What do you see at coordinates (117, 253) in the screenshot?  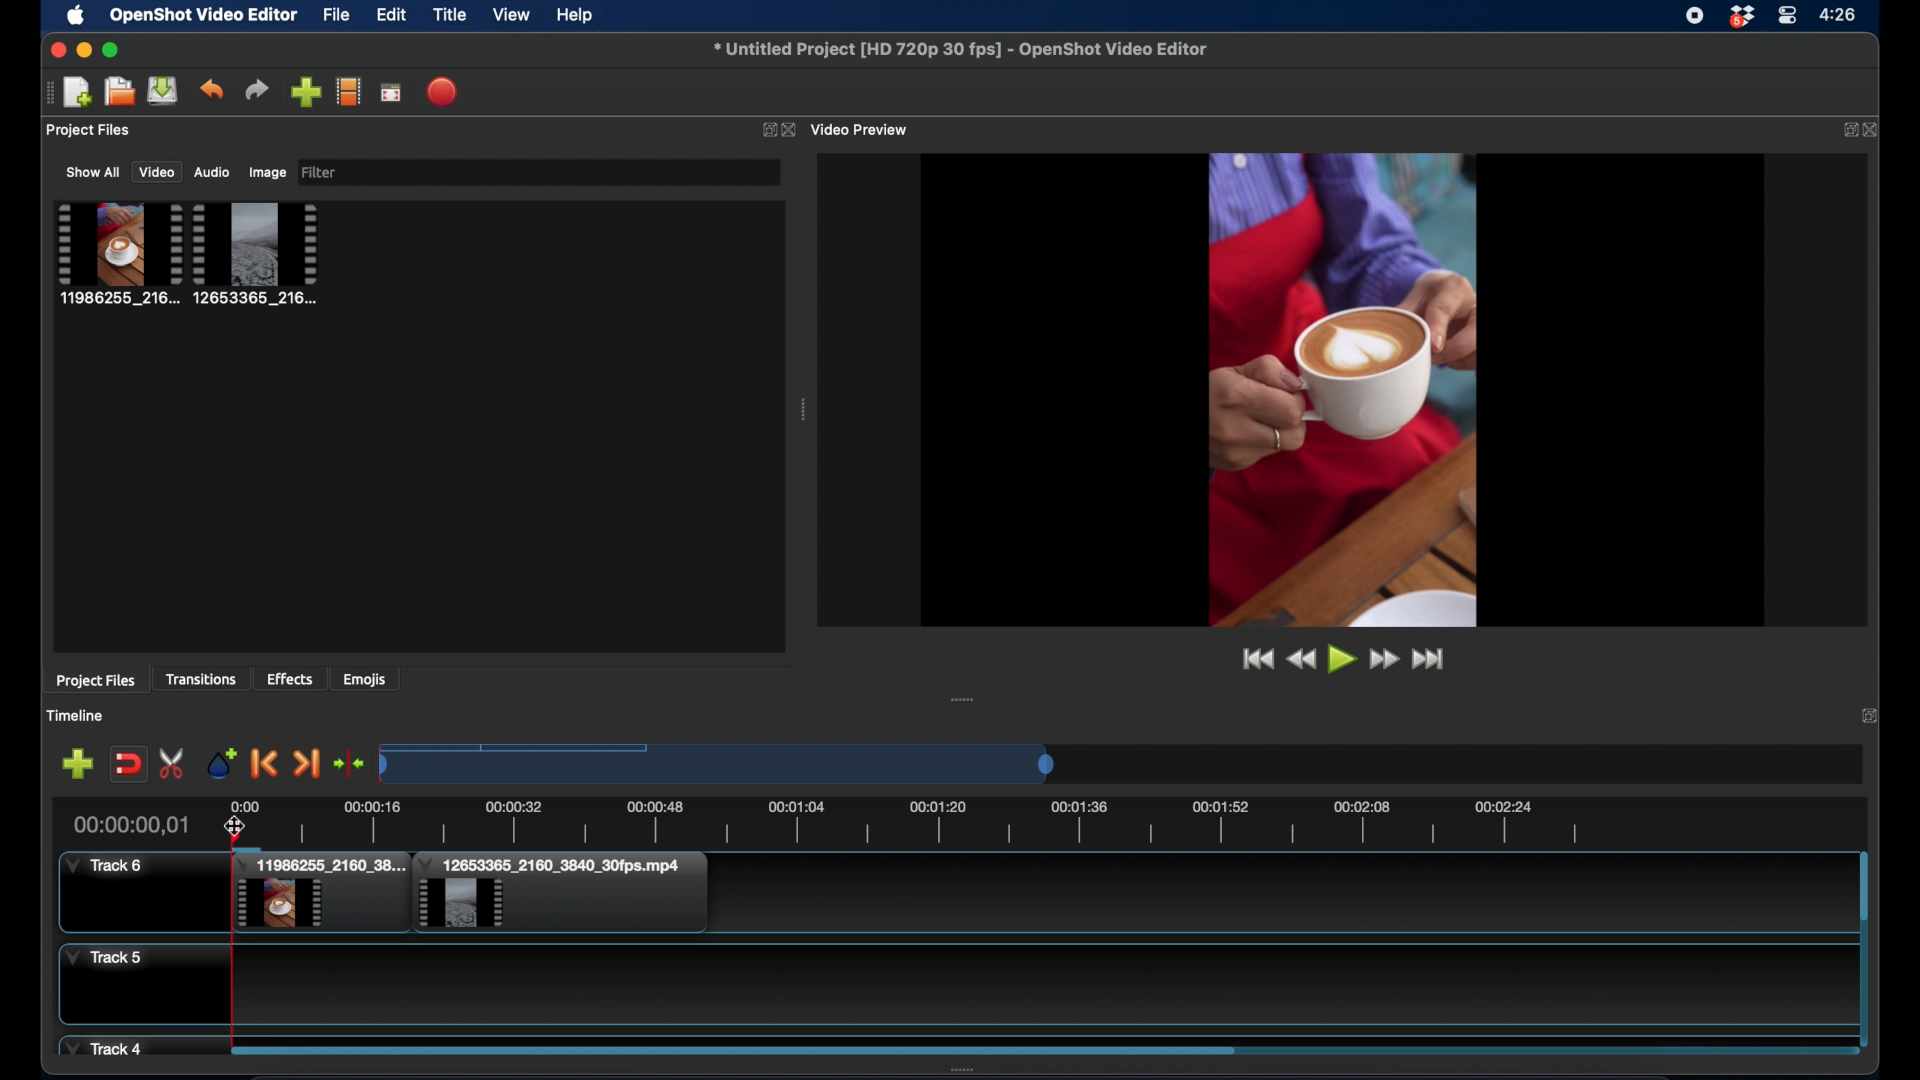 I see `project file` at bounding box center [117, 253].